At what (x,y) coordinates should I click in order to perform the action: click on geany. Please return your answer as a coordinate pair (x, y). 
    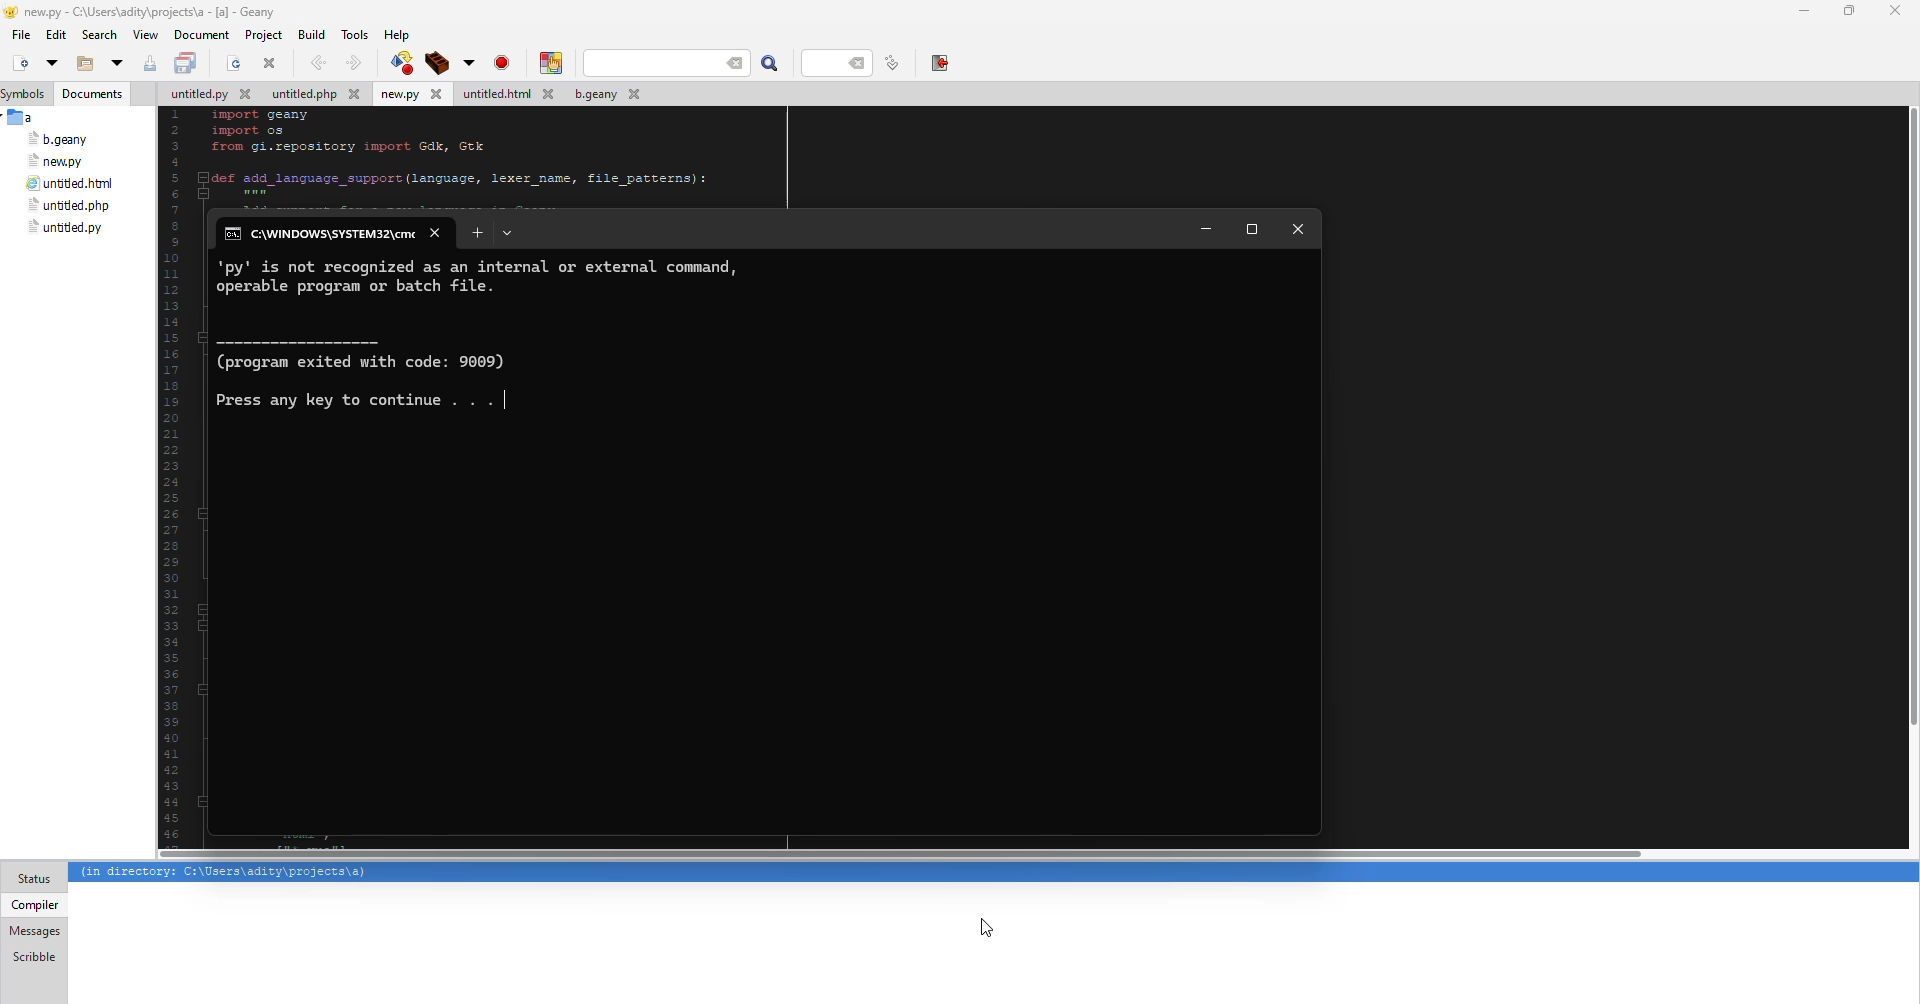
    Looking at the image, I should click on (145, 14).